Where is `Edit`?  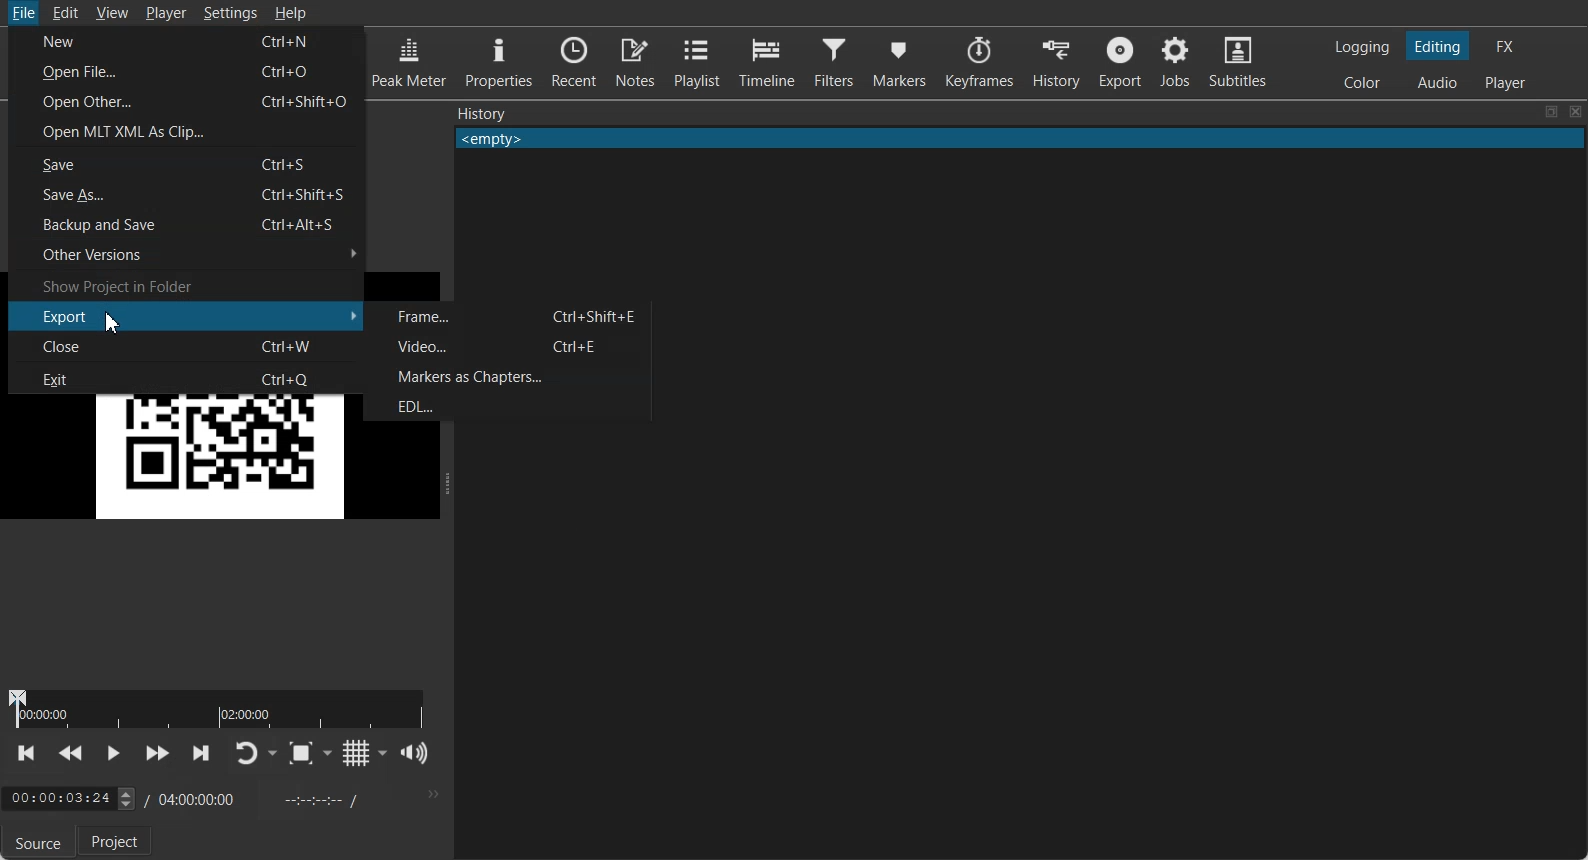 Edit is located at coordinates (65, 12).